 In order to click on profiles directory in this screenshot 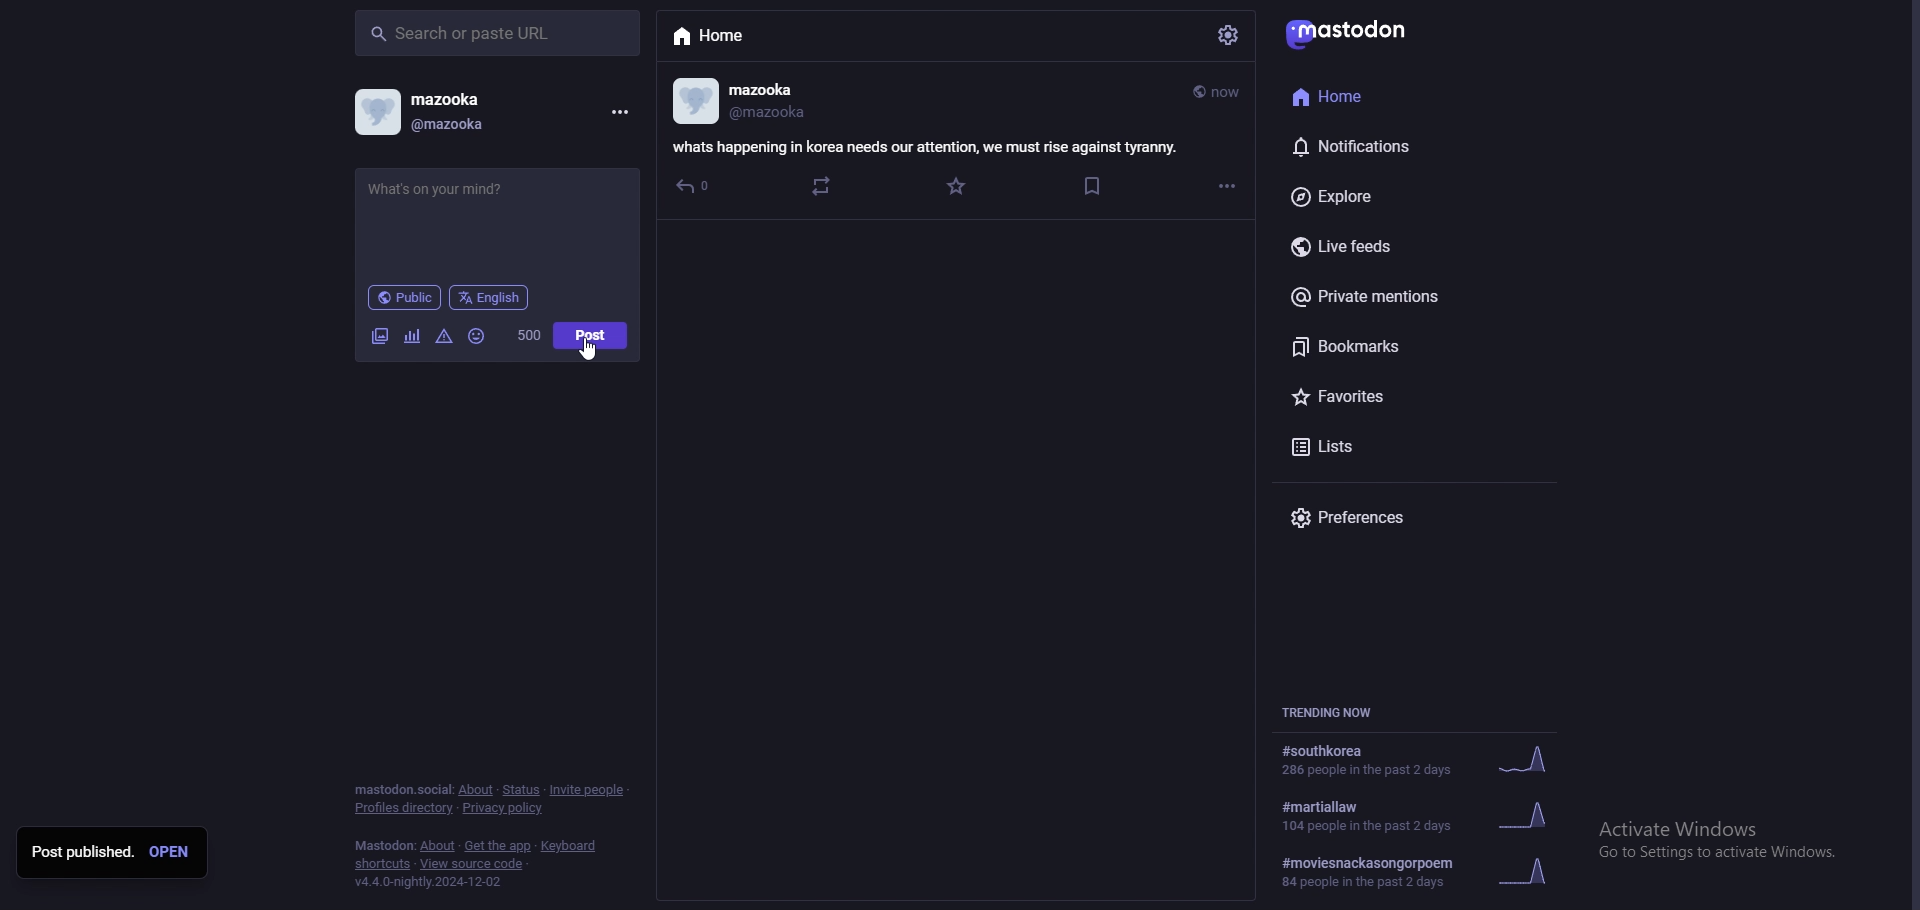, I will do `click(404, 808)`.